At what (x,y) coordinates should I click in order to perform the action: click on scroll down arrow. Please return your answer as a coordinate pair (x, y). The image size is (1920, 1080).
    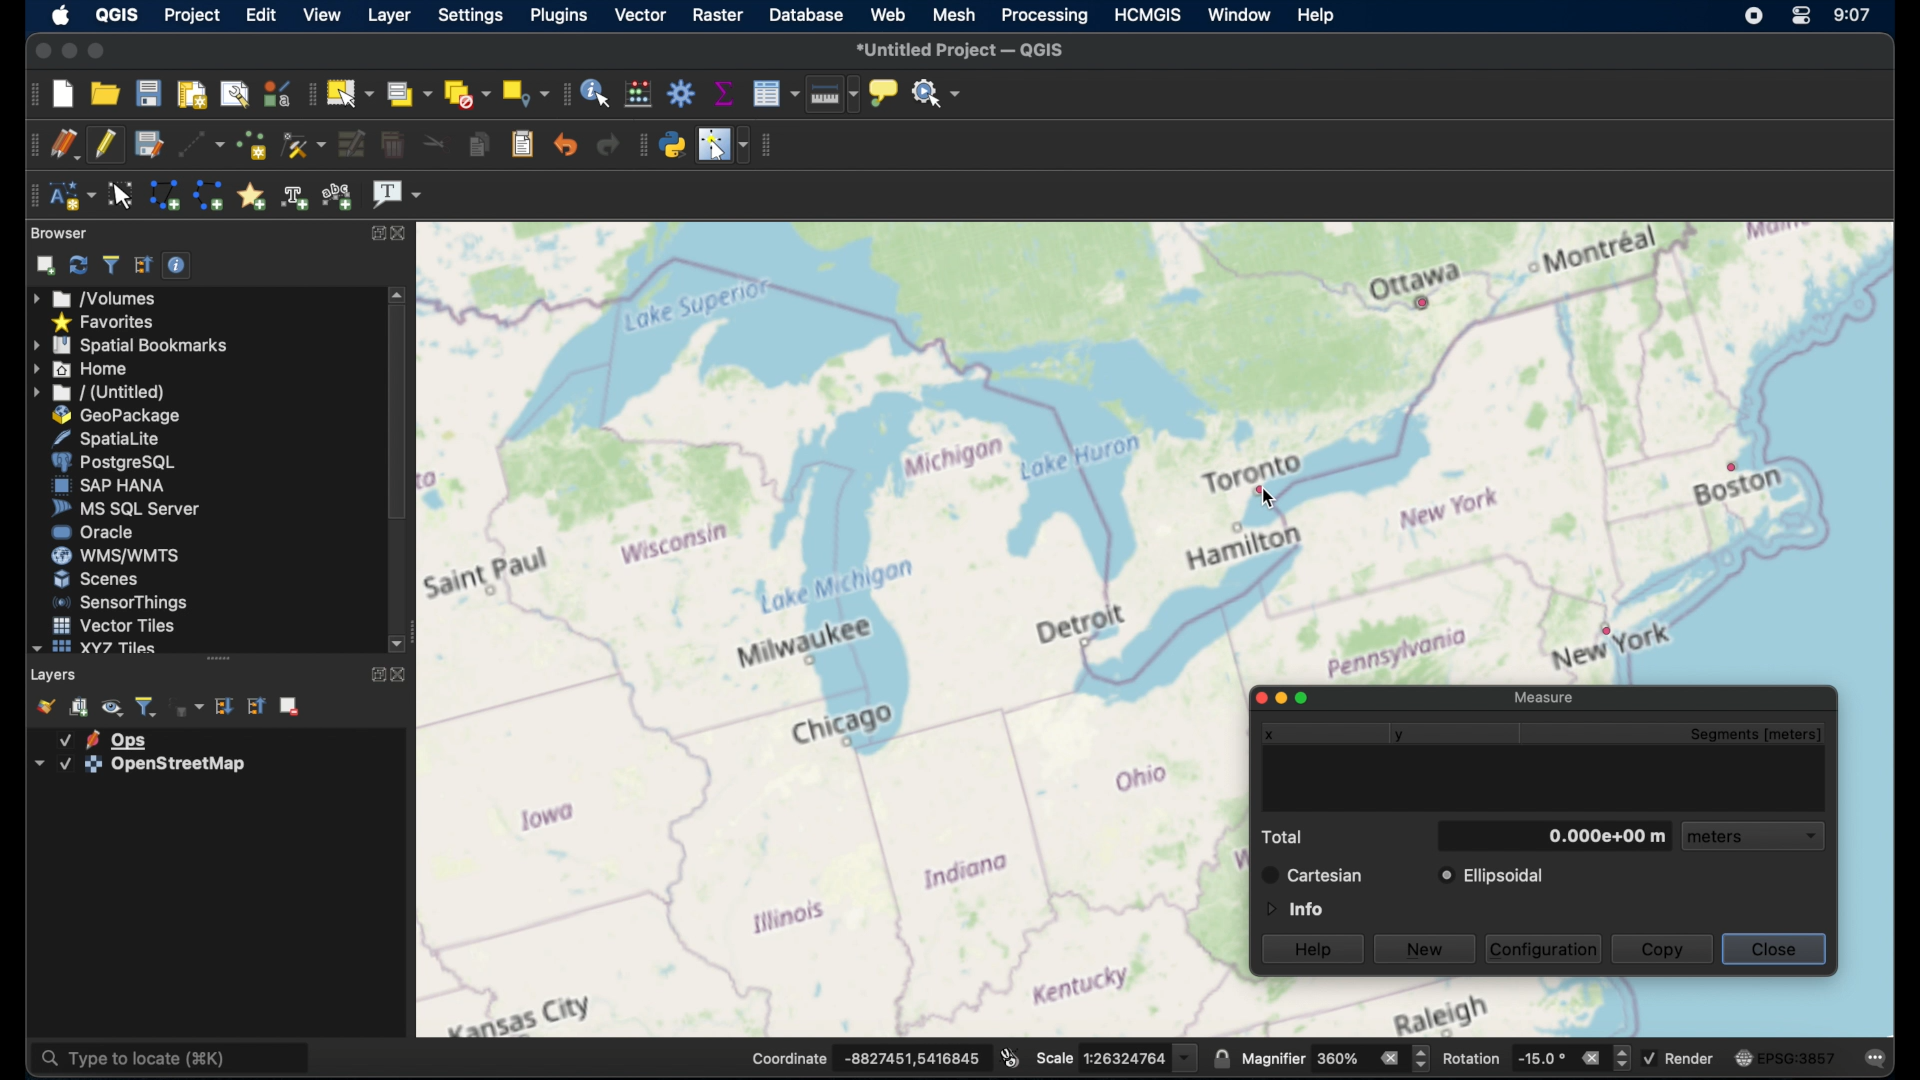
    Looking at the image, I should click on (400, 645).